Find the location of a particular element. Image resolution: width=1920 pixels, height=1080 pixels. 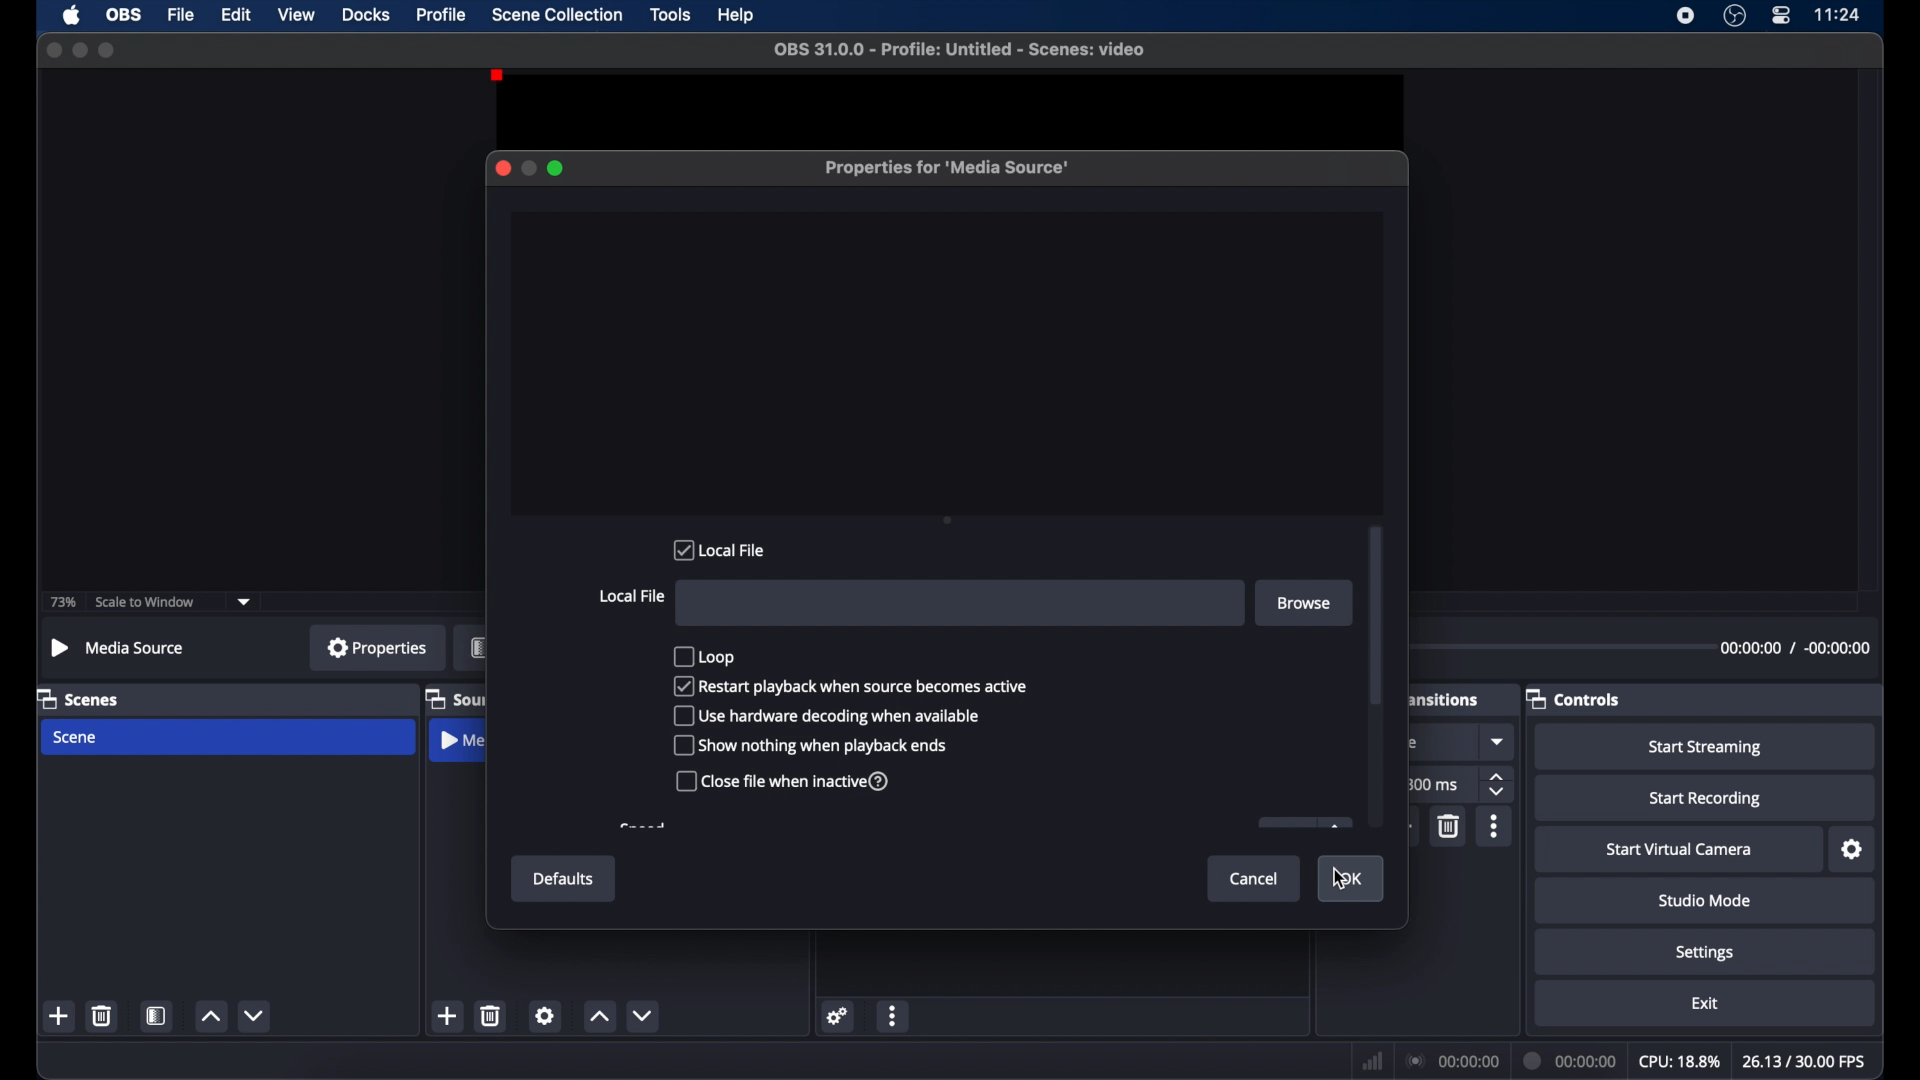

more options is located at coordinates (1496, 826).